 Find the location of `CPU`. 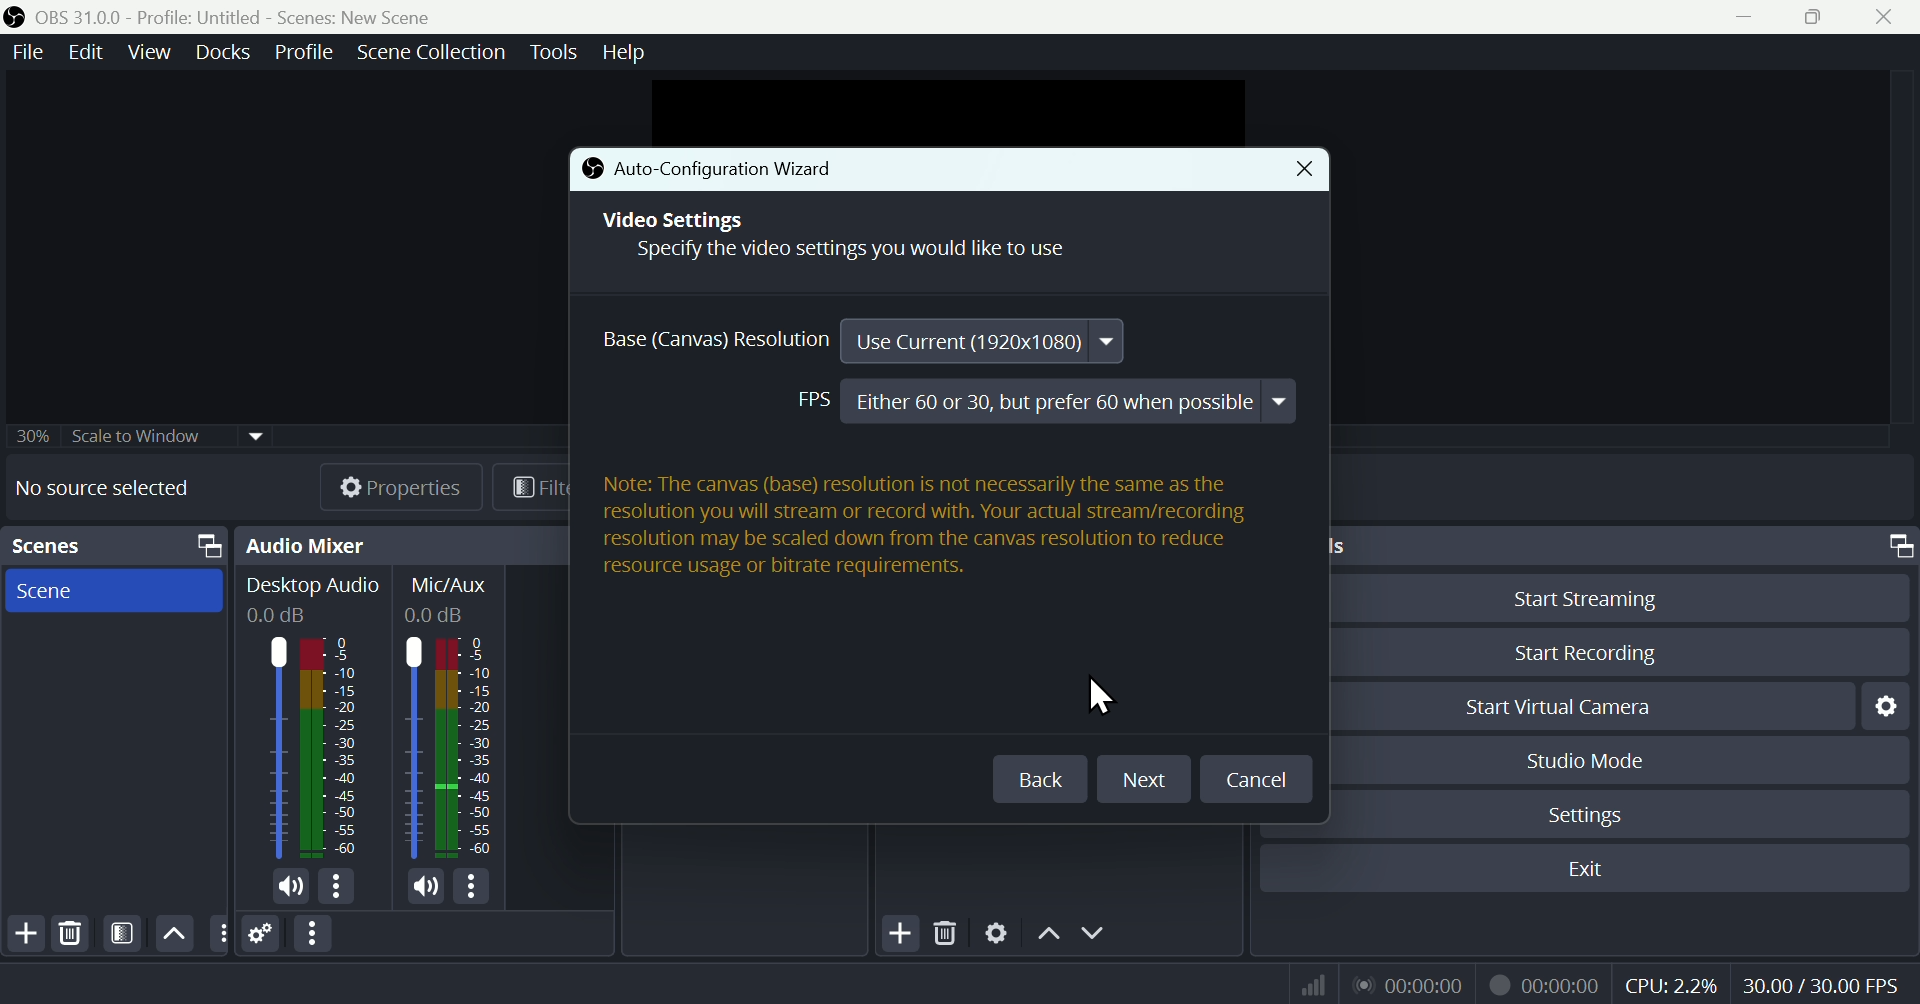

CPU is located at coordinates (1670, 982).